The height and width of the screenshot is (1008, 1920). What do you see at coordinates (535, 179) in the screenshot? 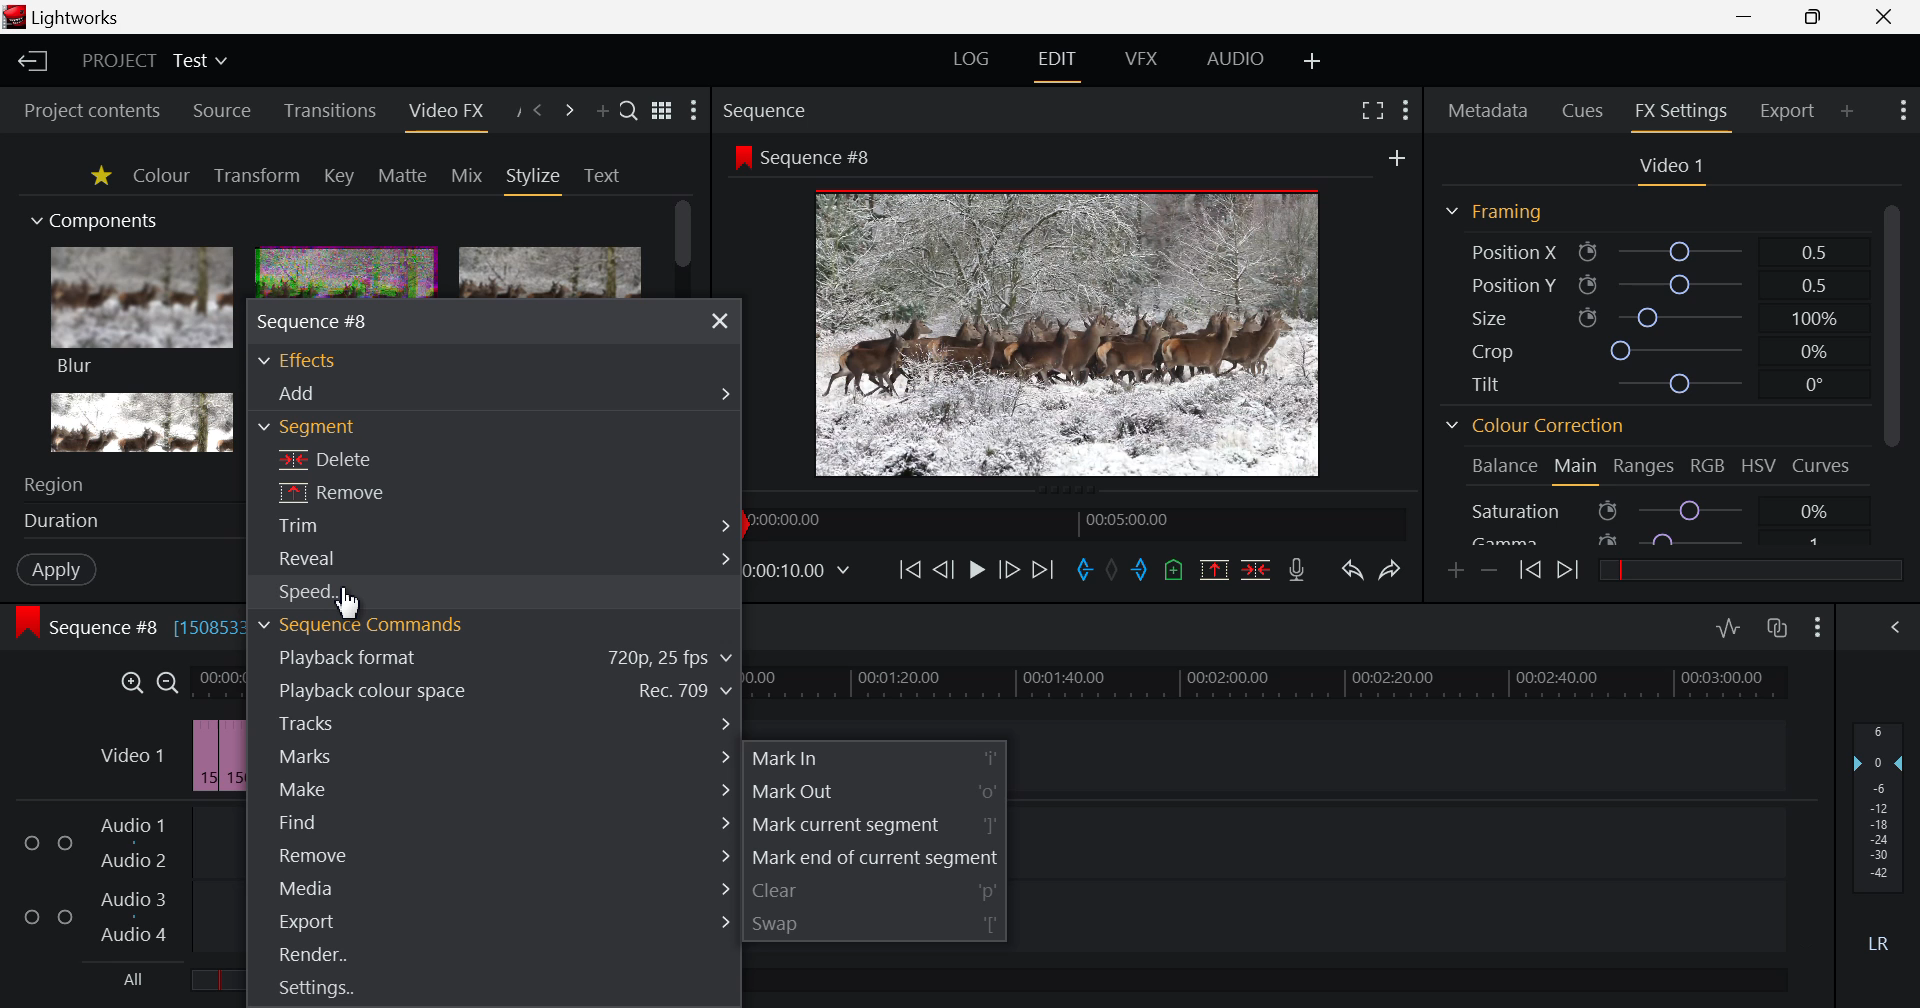
I see `Stylize` at bounding box center [535, 179].